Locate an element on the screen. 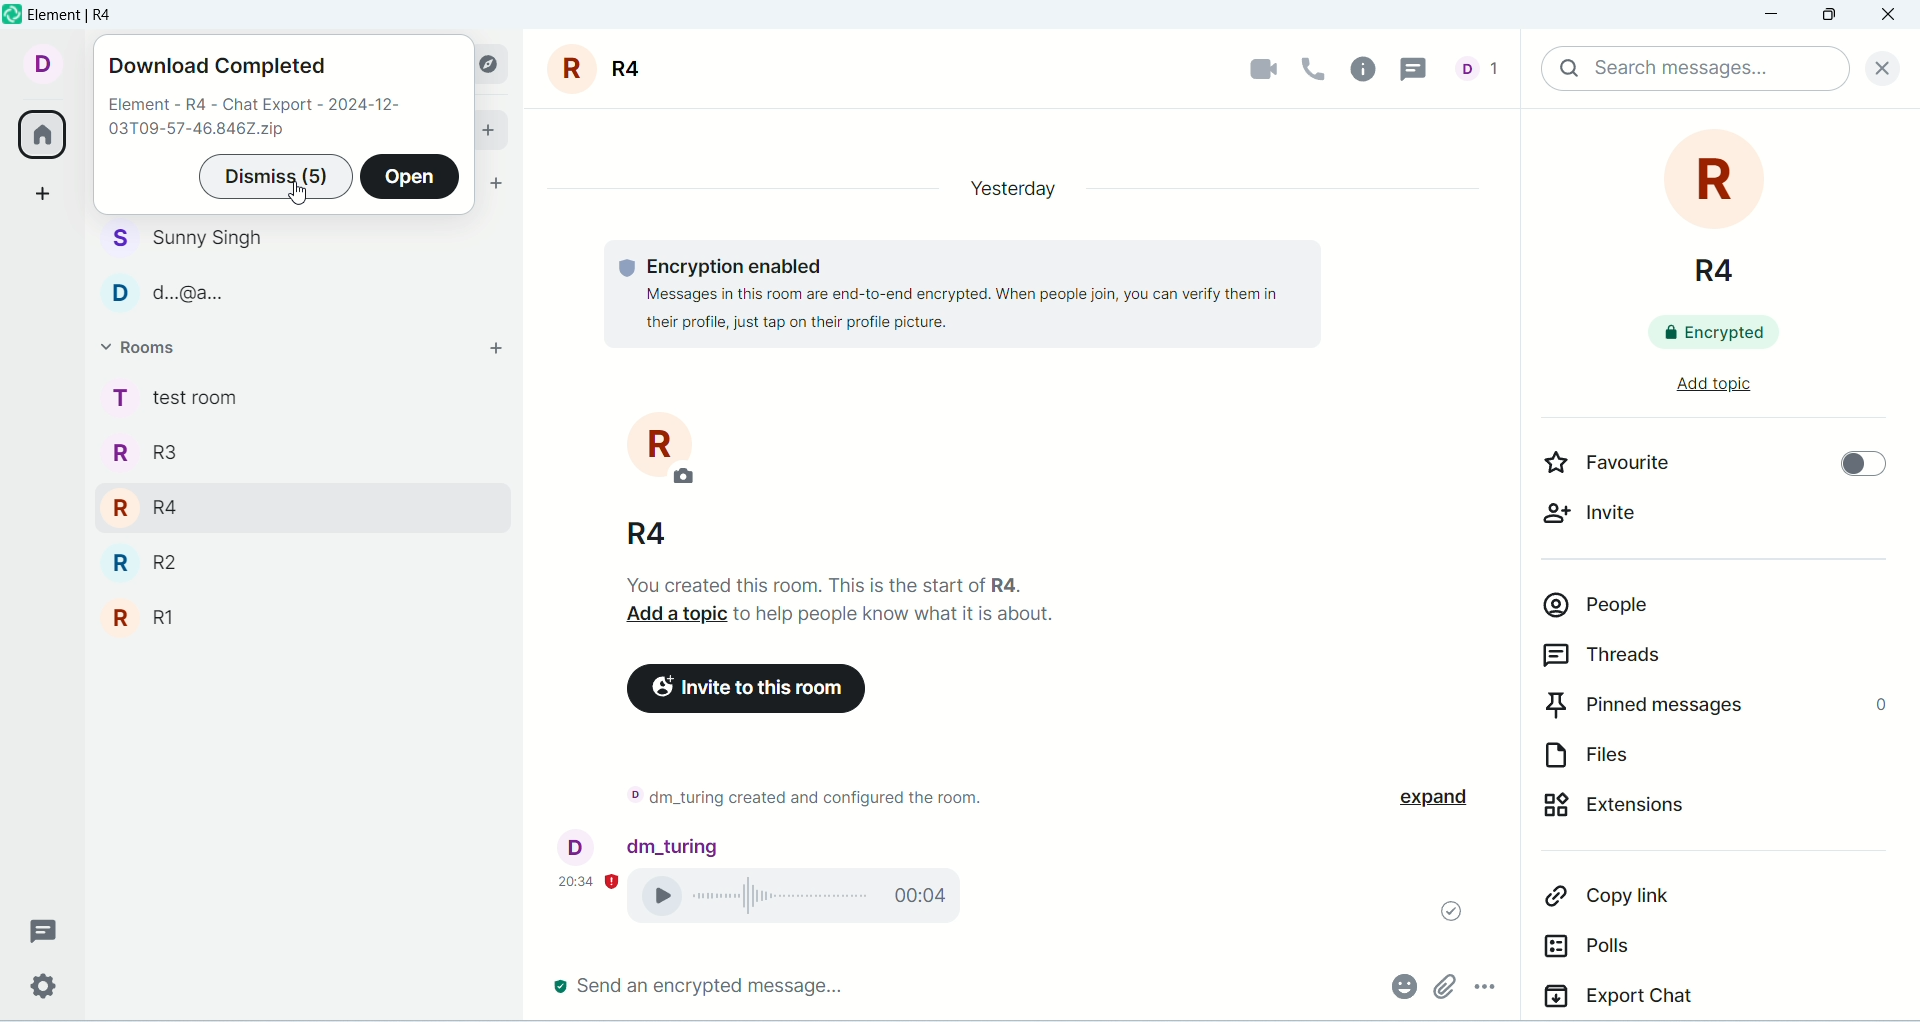 Image resolution: width=1920 pixels, height=1022 pixels. message sent is located at coordinates (1442, 906).